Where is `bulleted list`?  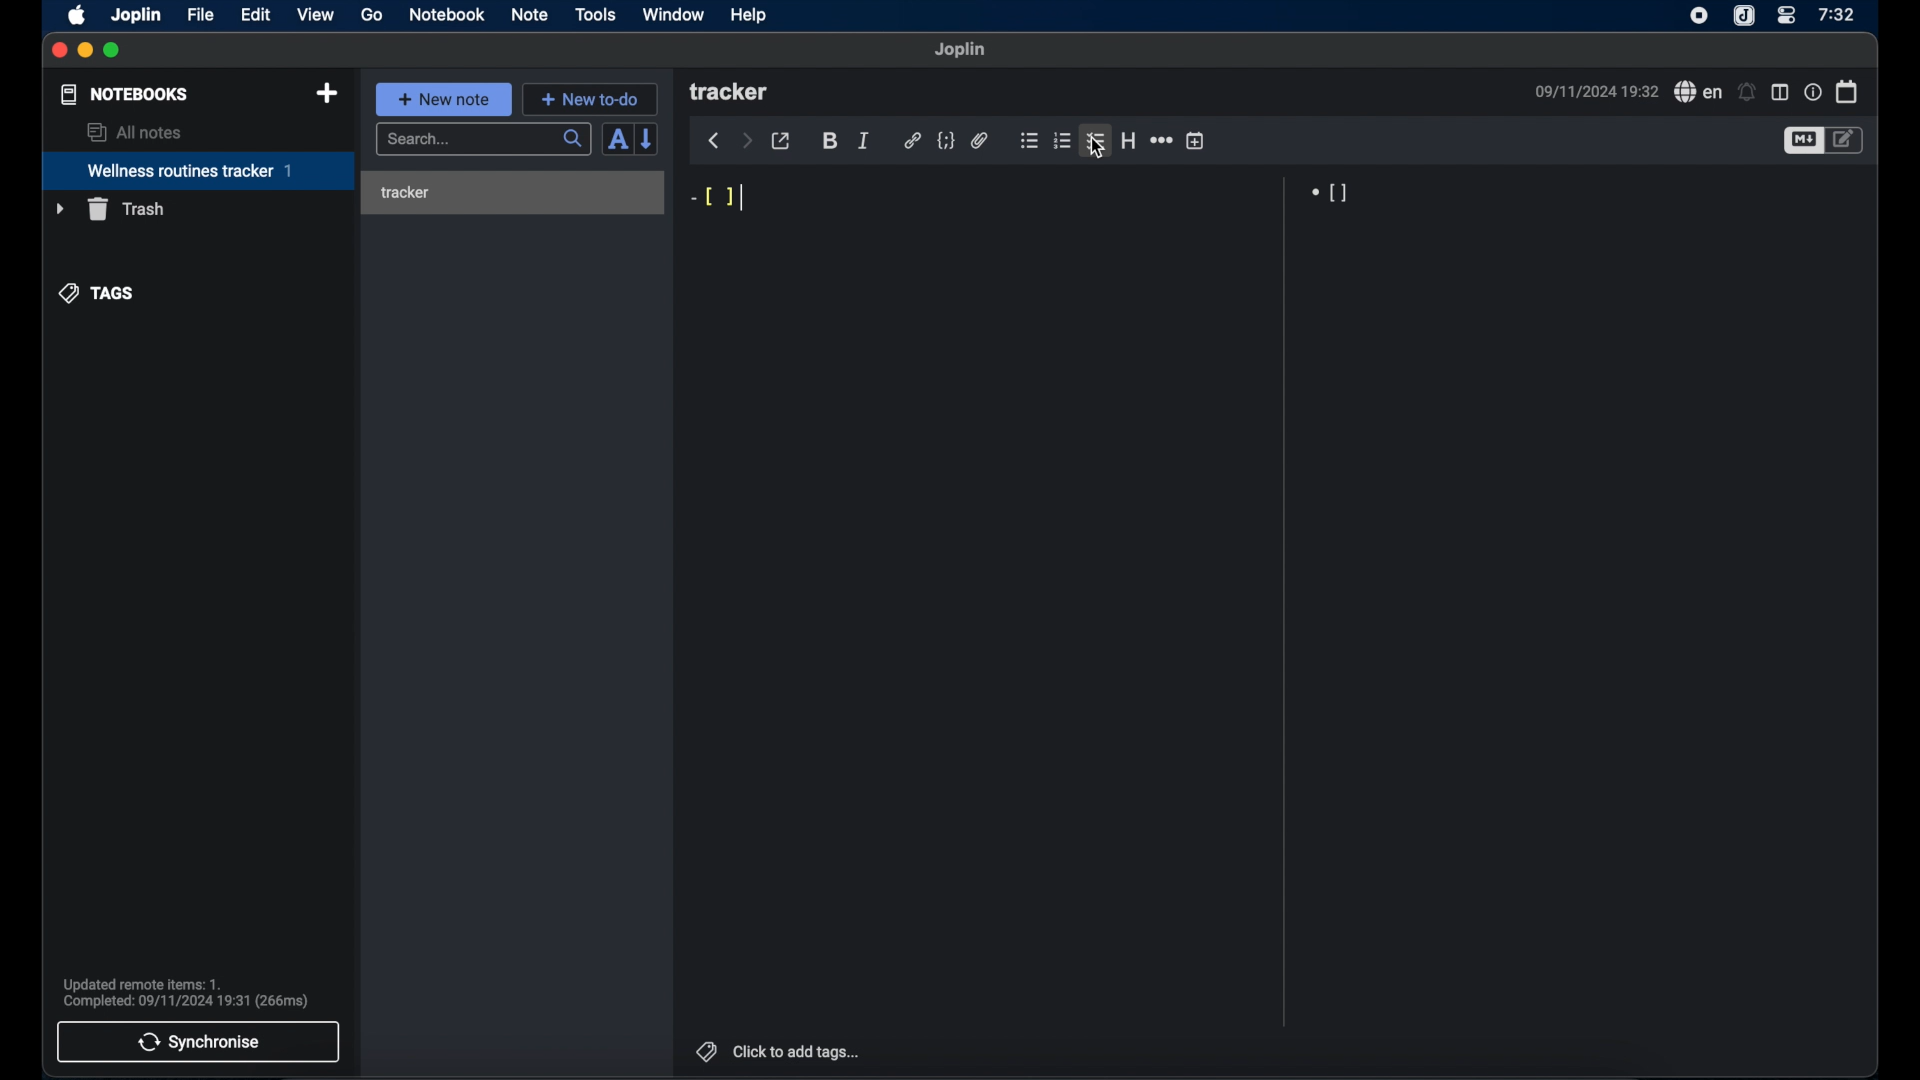
bulleted list is located at coordinates (1029, 141).